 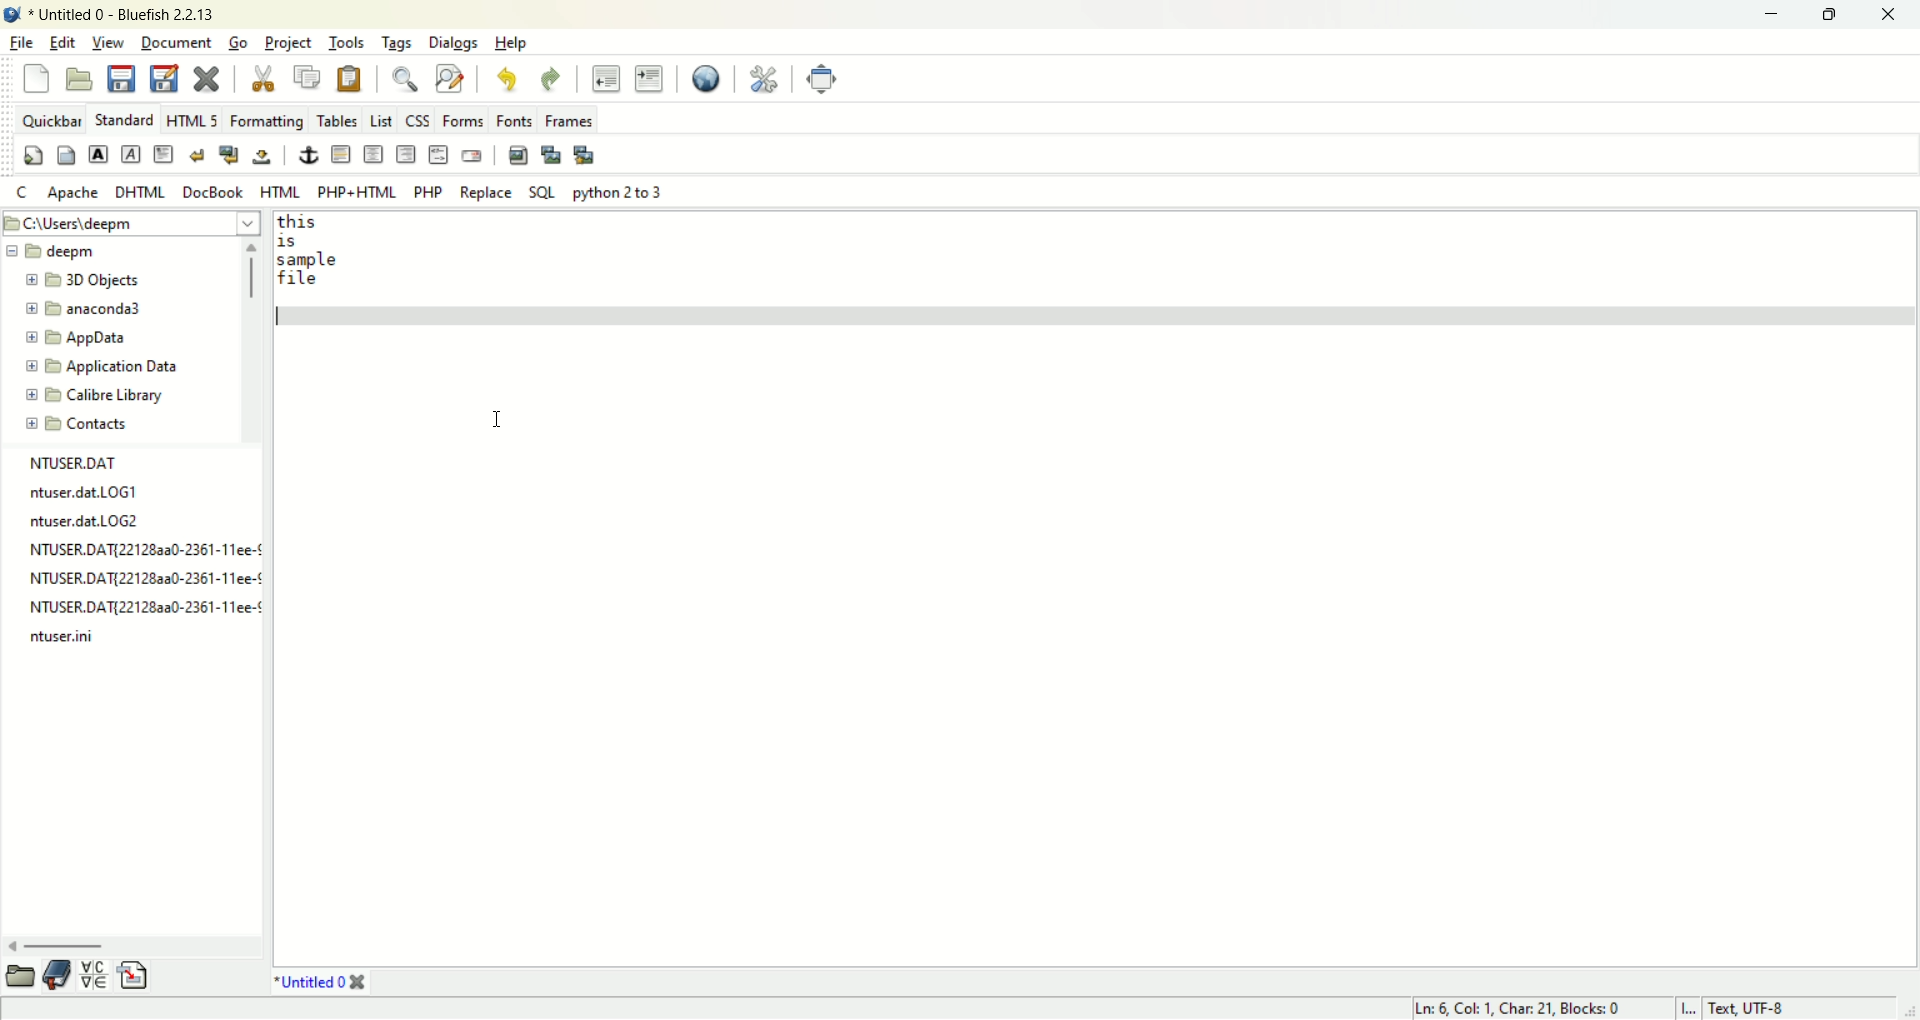 I want to click on unindent, so click(x=605, y=77).